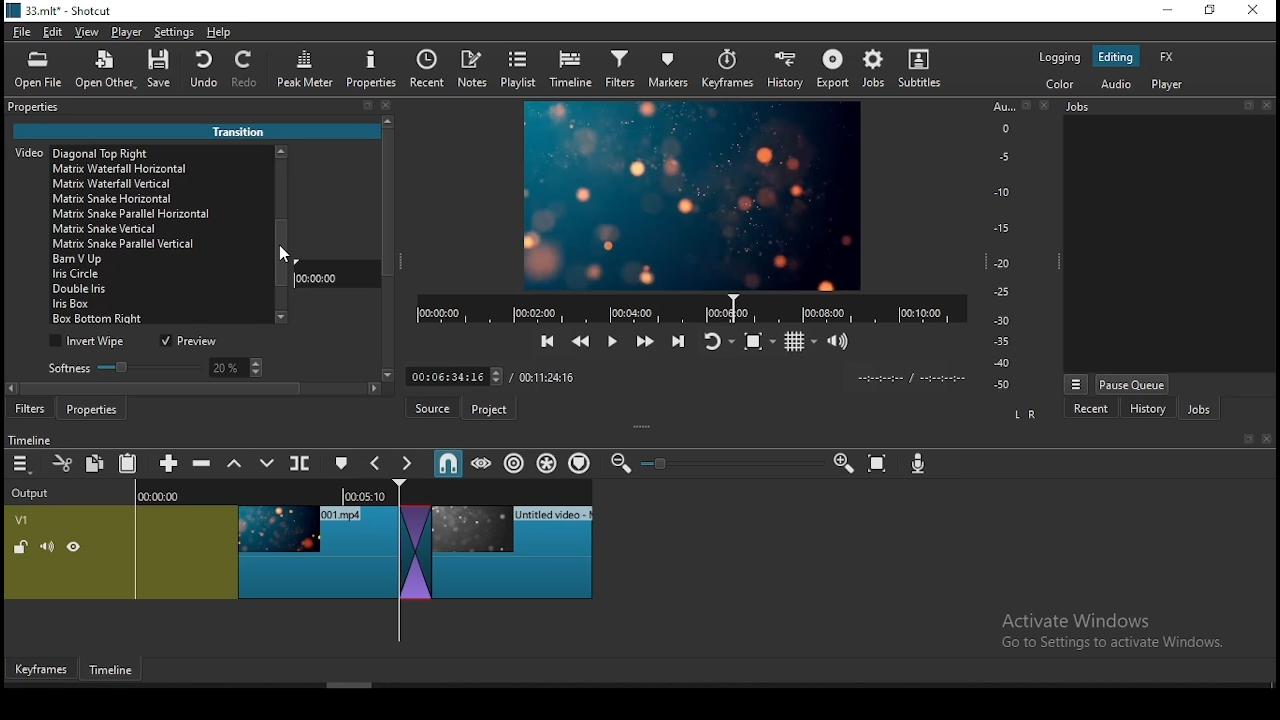 Image resolution: width=1280 pixels, height=720 pixels. What do you see at coordinates (839, 335) in the screenshot?
I see `show video volume control` at bounding box center [839, 335].